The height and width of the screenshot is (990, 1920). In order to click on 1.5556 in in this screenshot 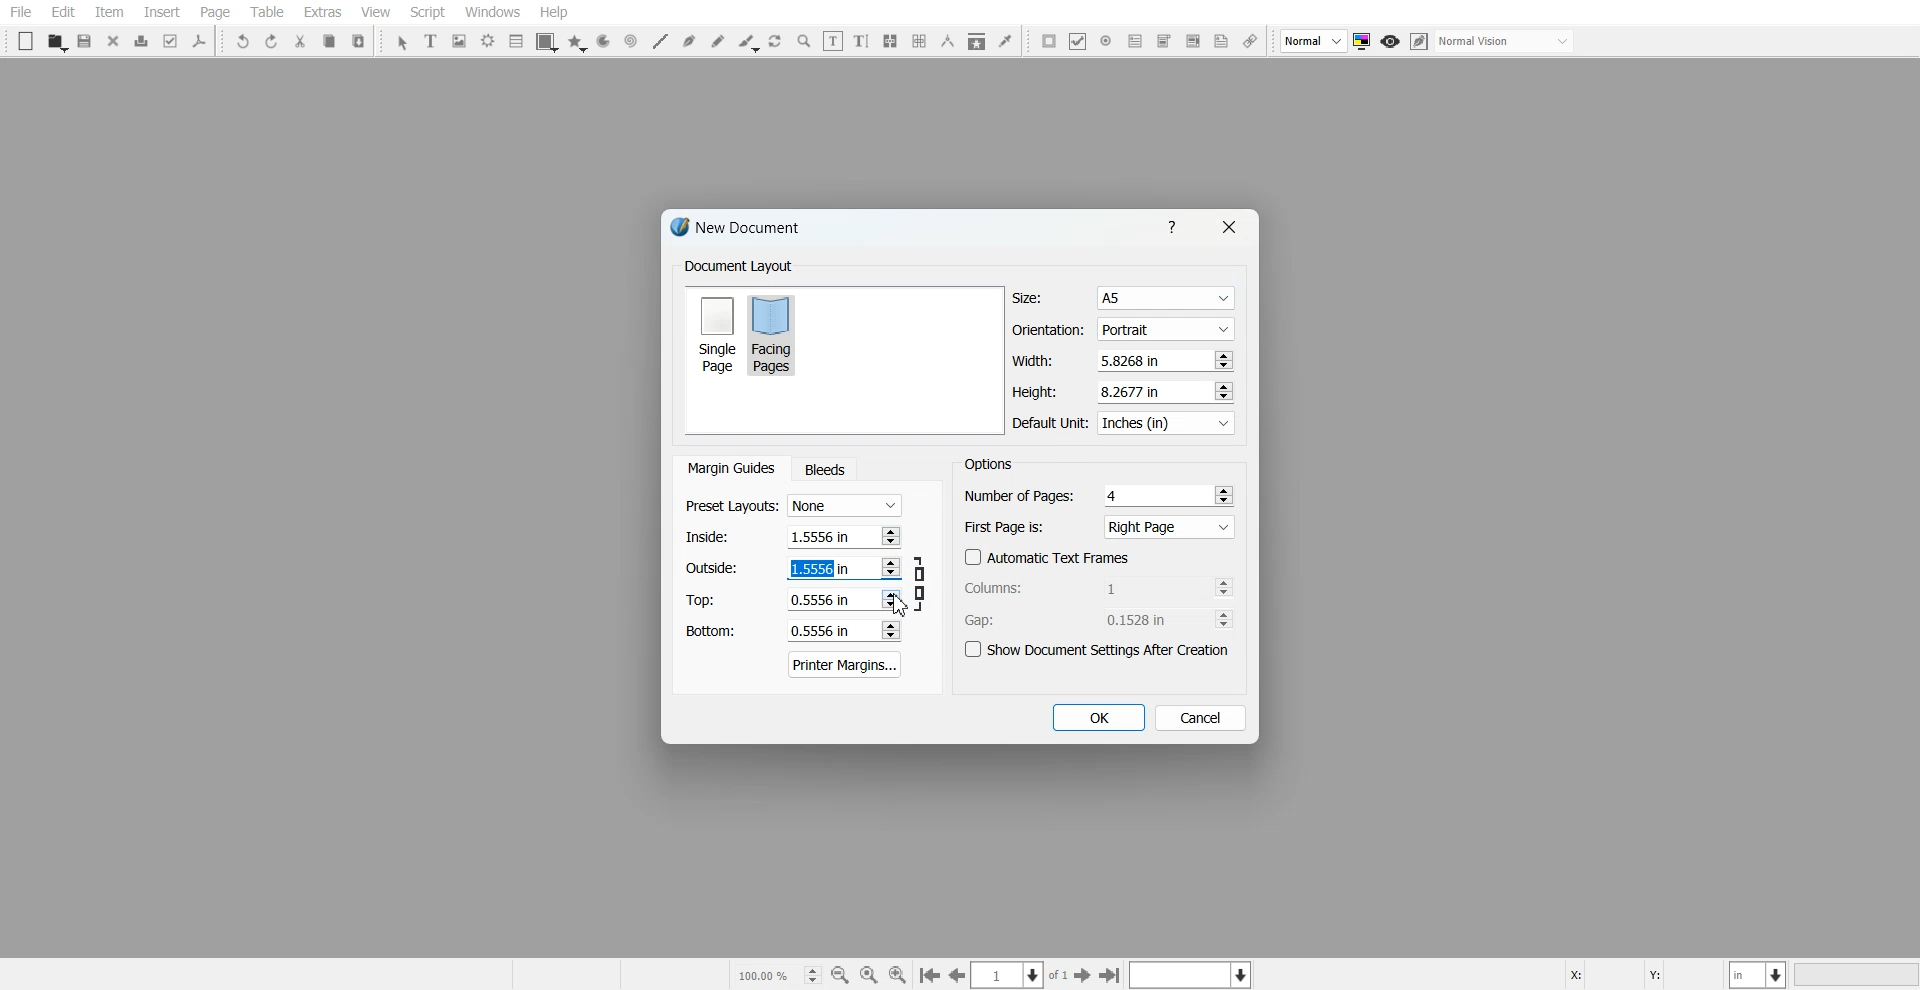, I will do `click(819, 535)`.